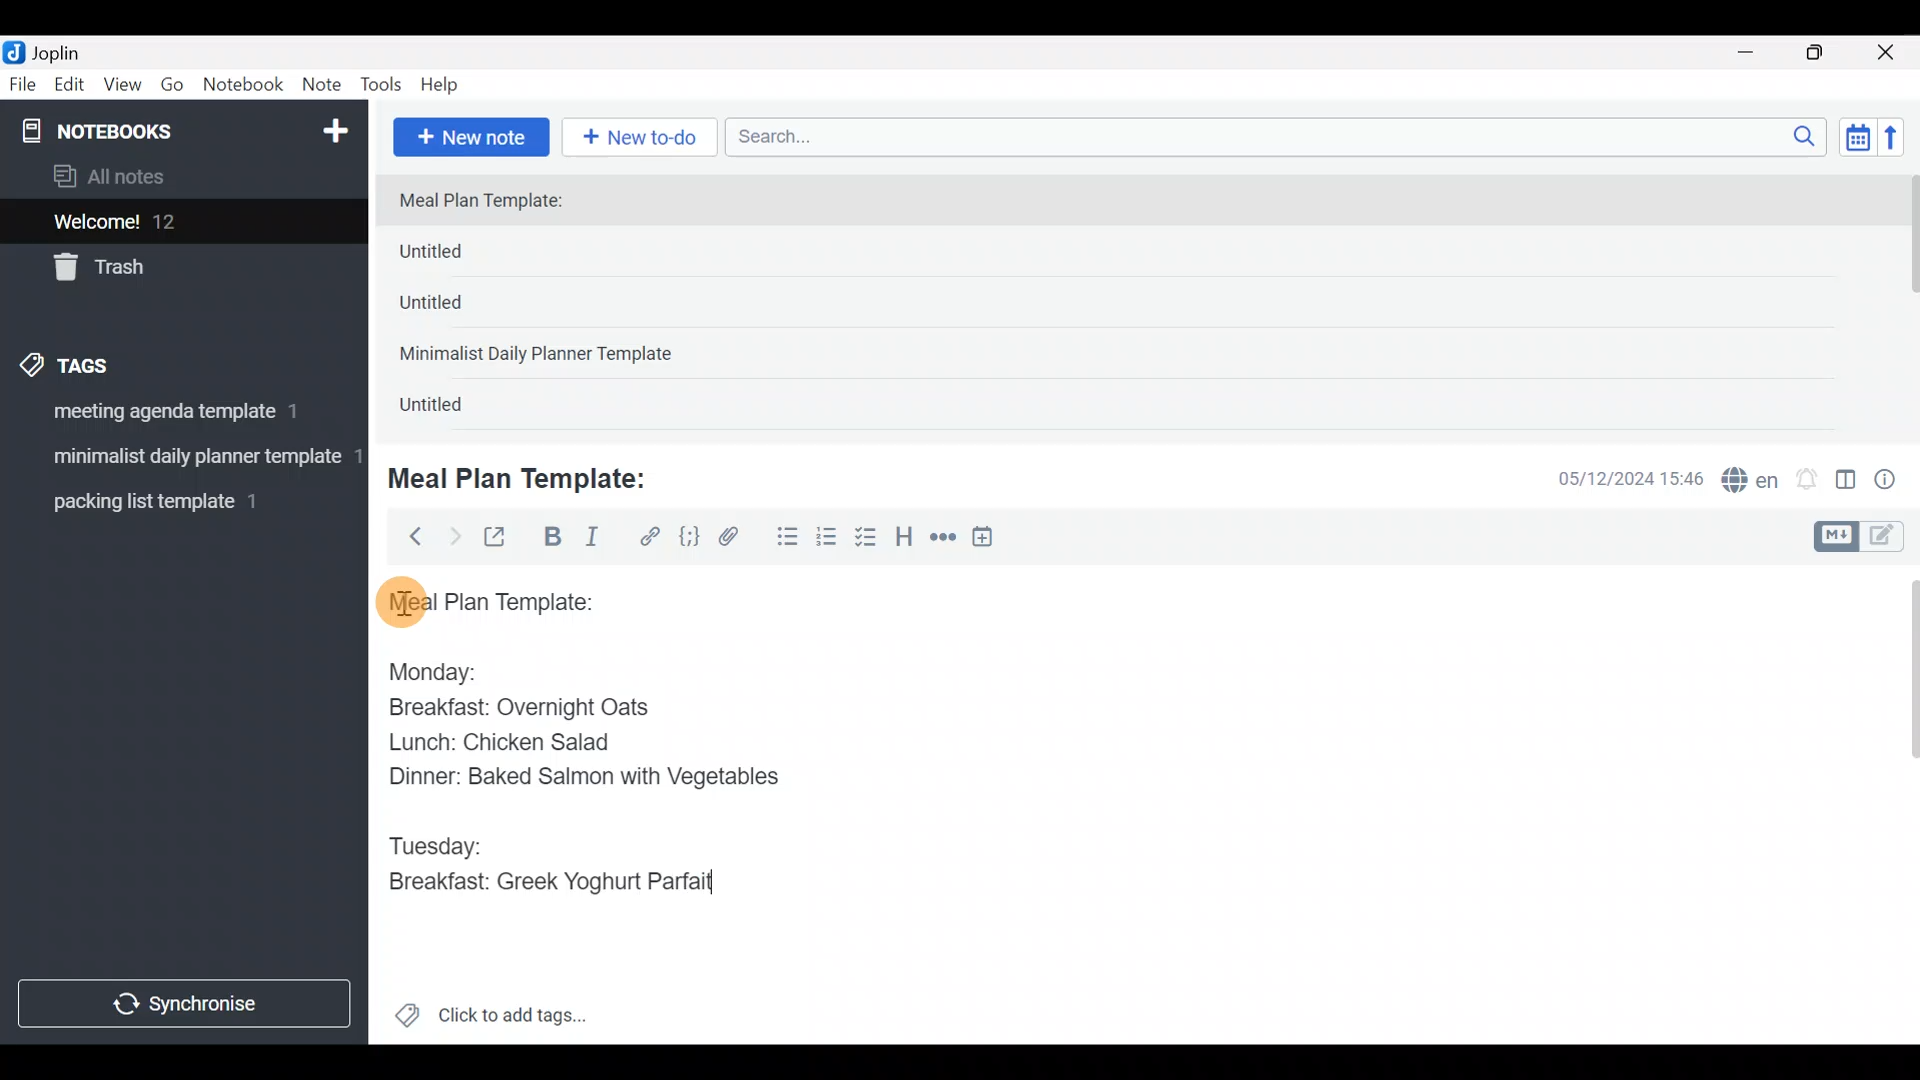 The image size is (1920, 1080). Describe the element at coordinates (183, 459) in the screenshot. I see `Tag 2` at that location.